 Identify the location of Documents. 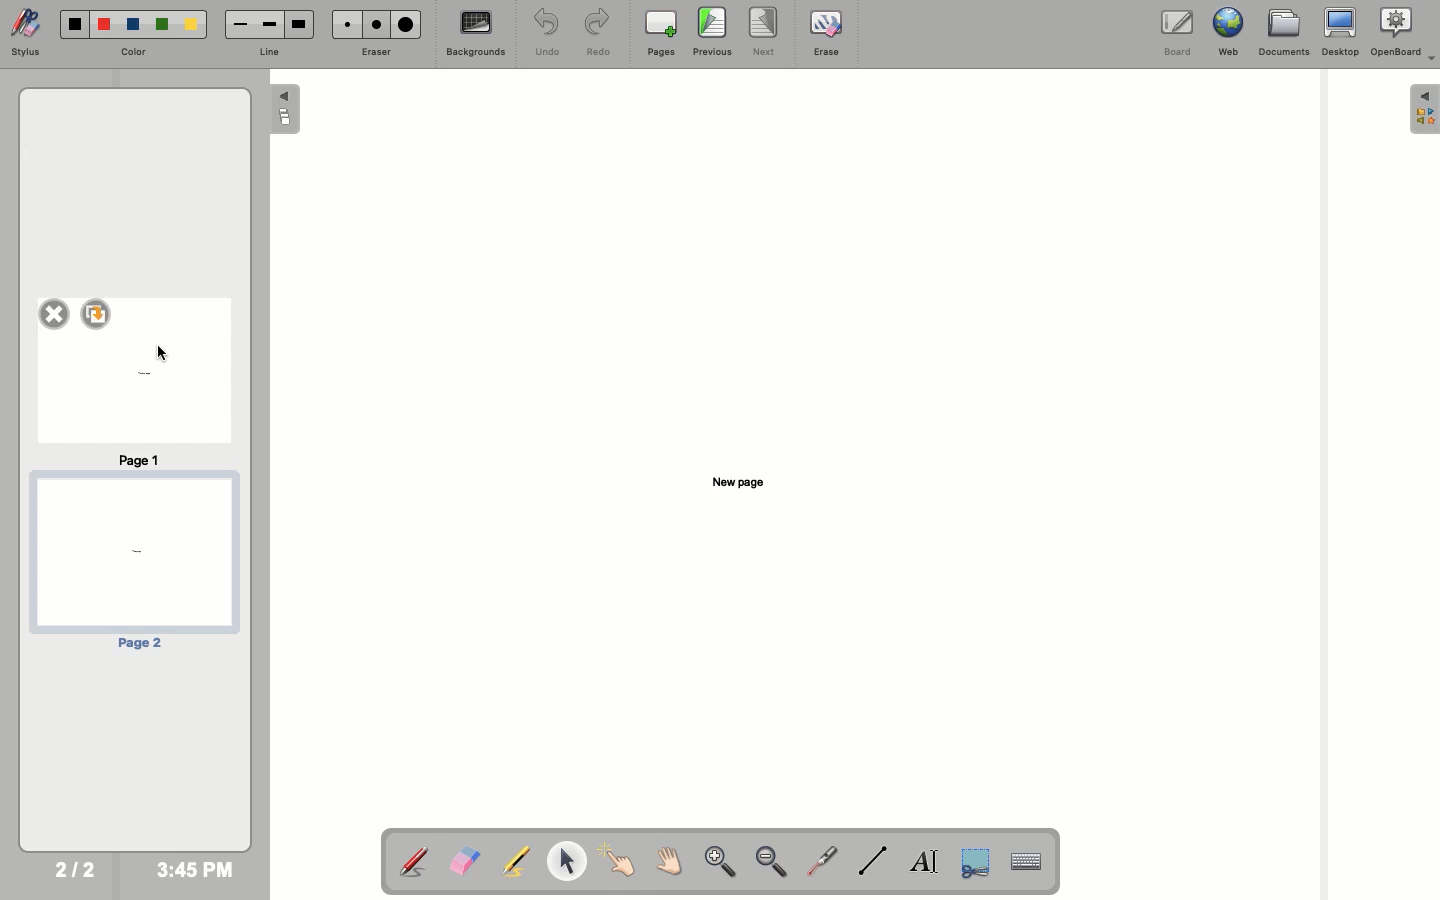
(1282, 33).